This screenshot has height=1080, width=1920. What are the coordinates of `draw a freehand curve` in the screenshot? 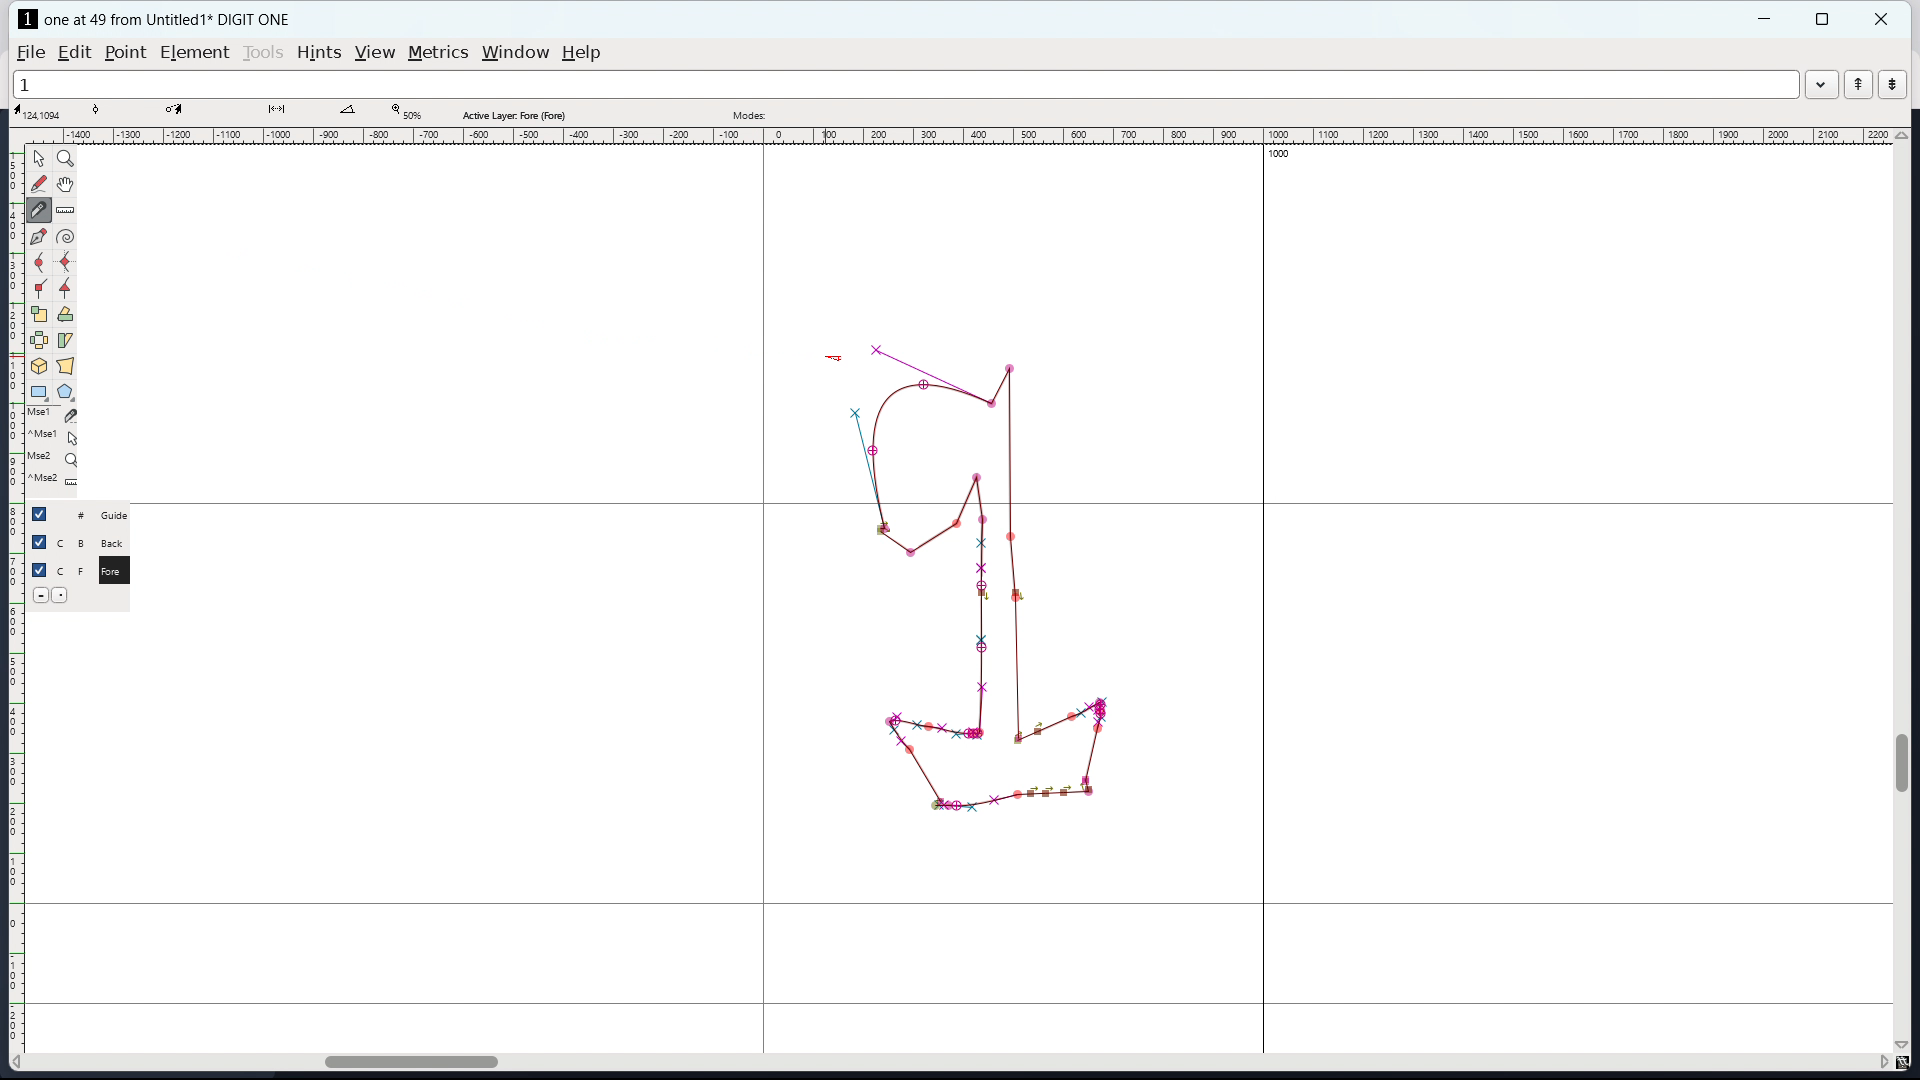 It's located at (39, 185).